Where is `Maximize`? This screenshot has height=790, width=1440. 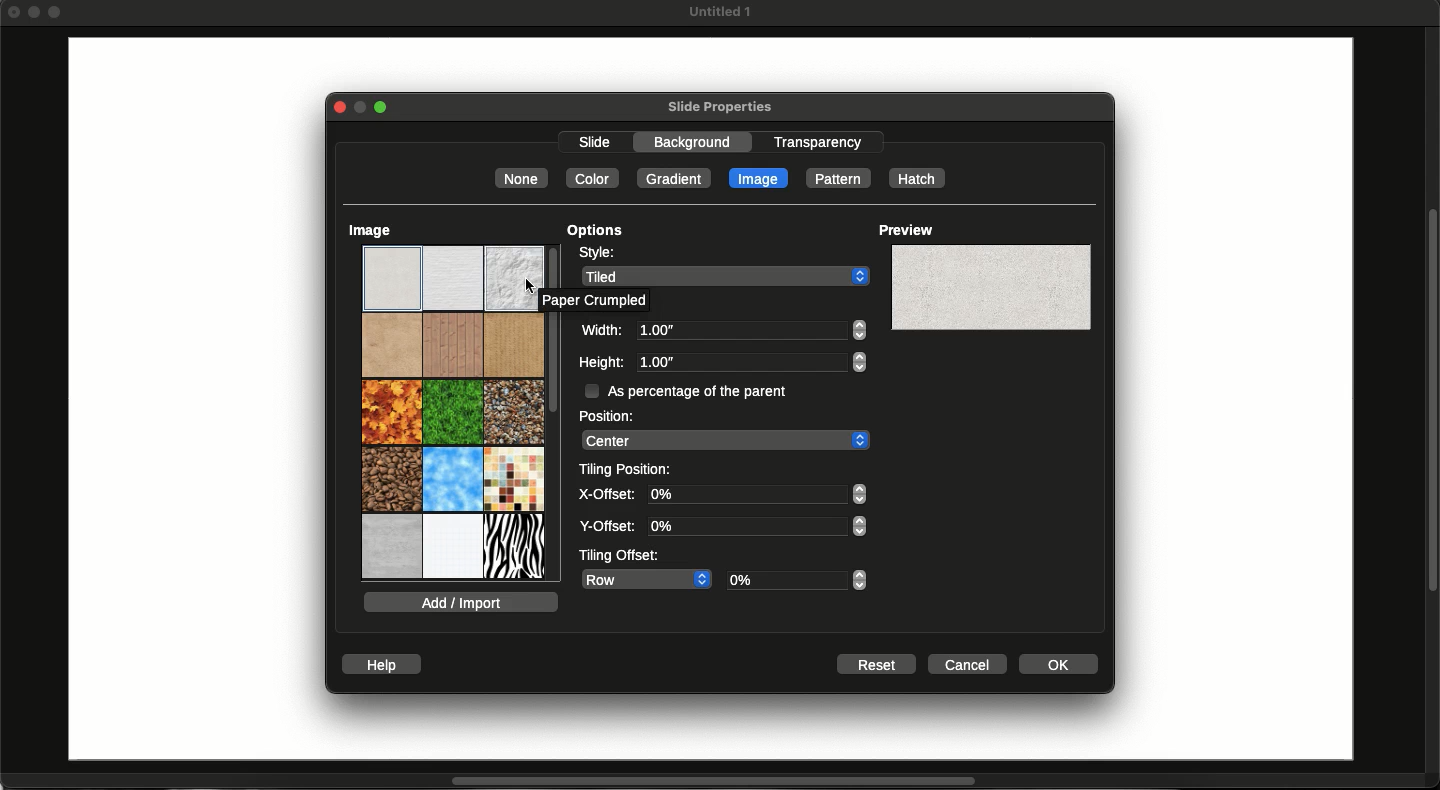
Maximize is located at coordinates (385, 108).